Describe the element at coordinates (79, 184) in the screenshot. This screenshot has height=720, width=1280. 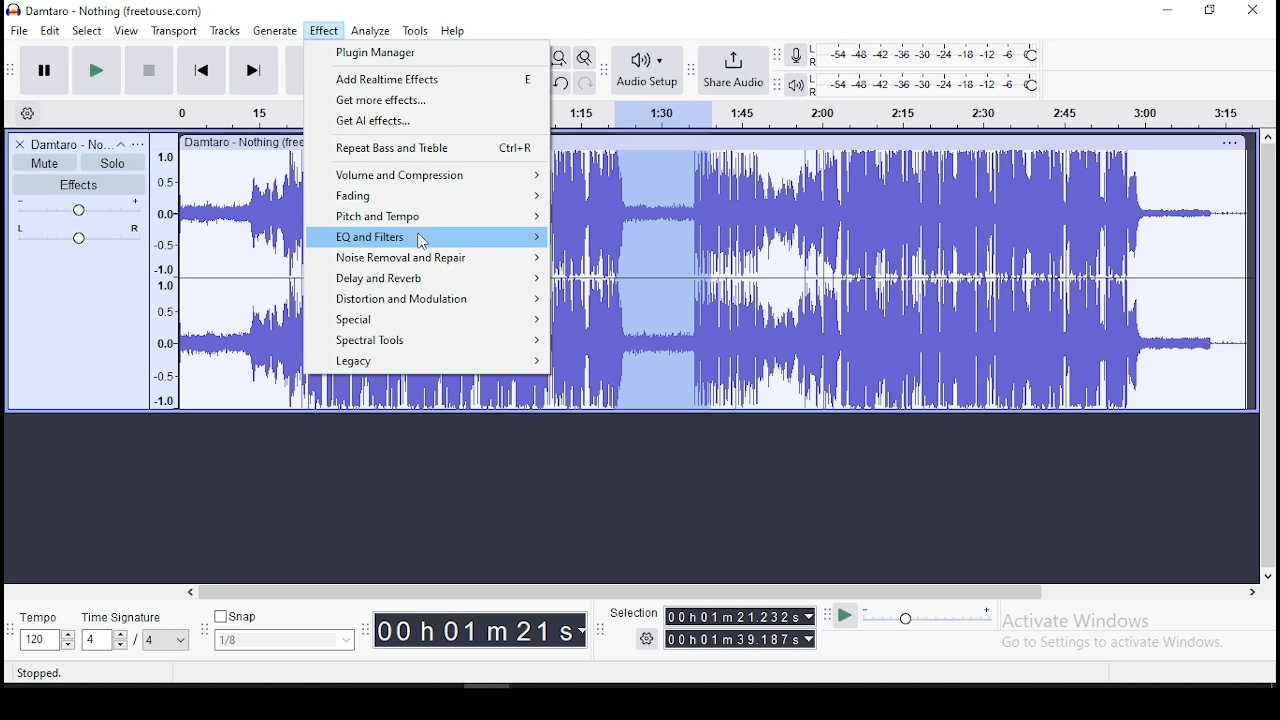
I see `effects` at that location.